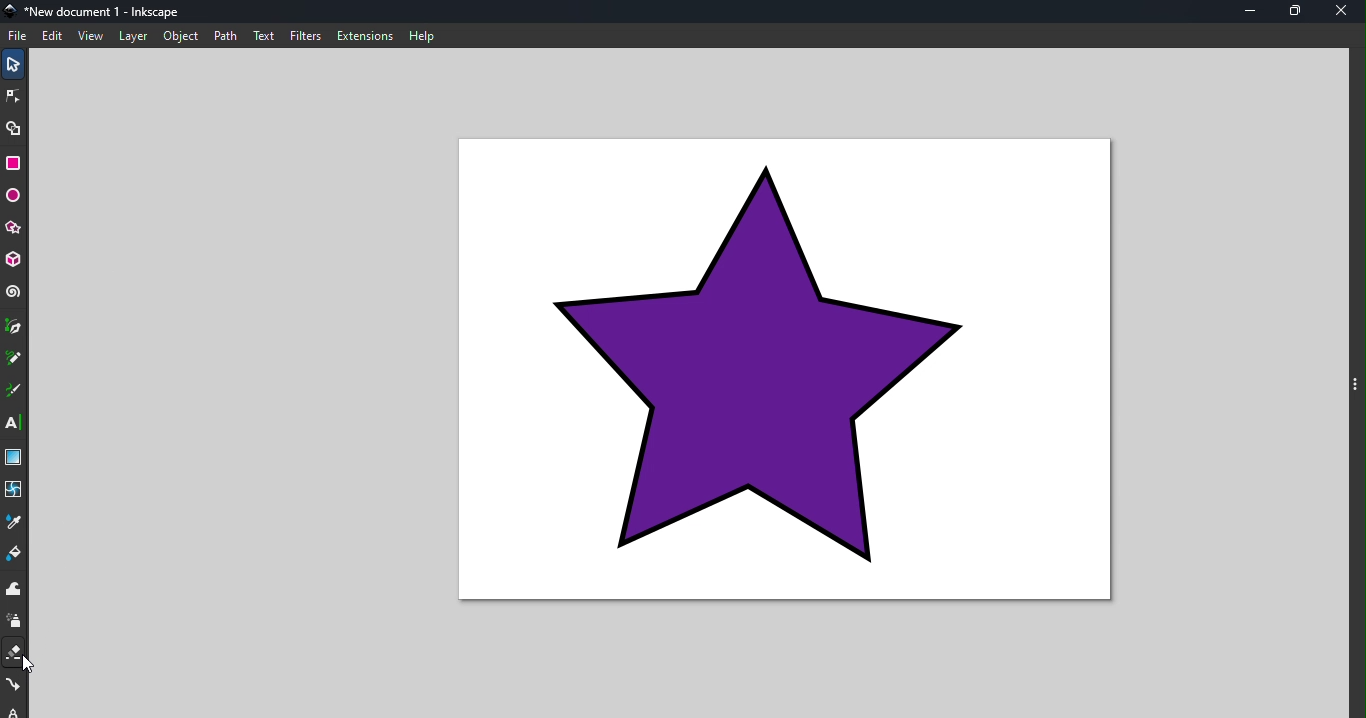  I want to click on connector tool, so click(15, 686).